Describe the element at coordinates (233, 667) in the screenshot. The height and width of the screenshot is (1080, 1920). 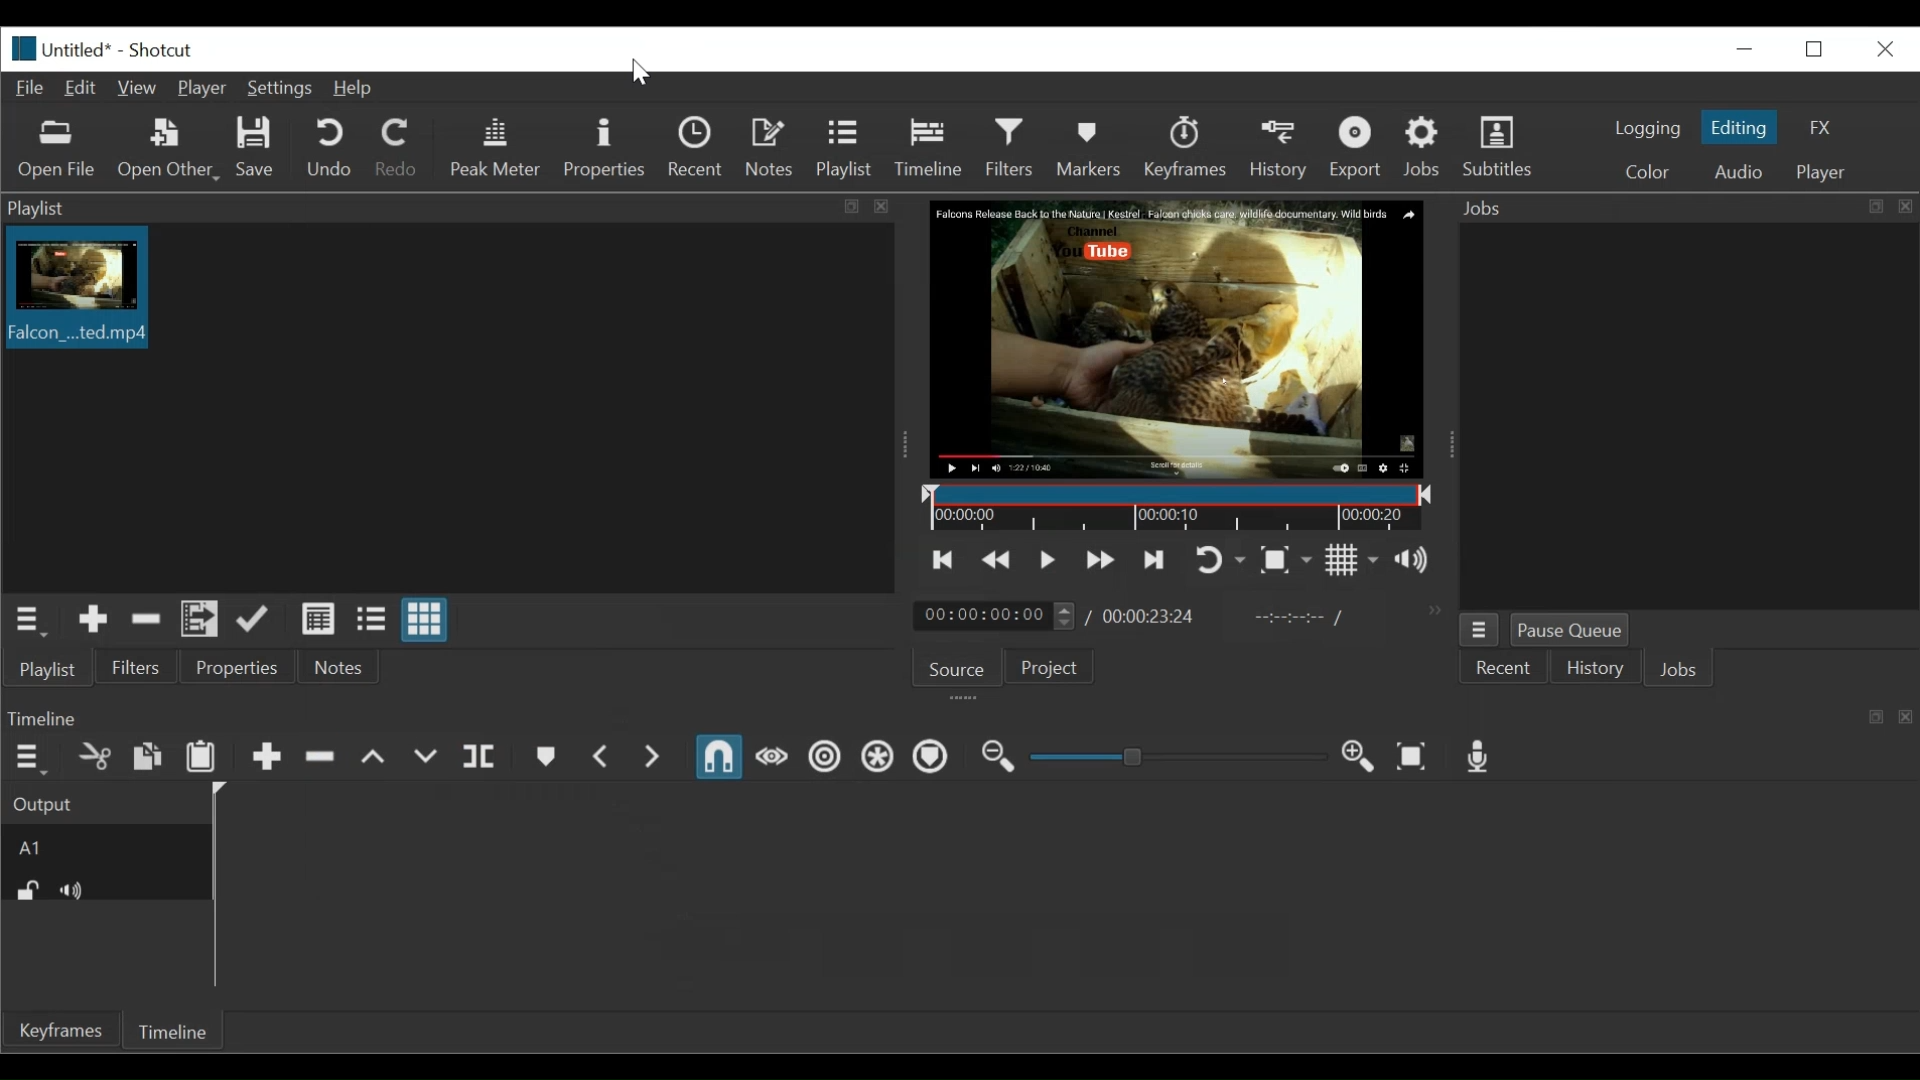
I see `Properties` at that location.